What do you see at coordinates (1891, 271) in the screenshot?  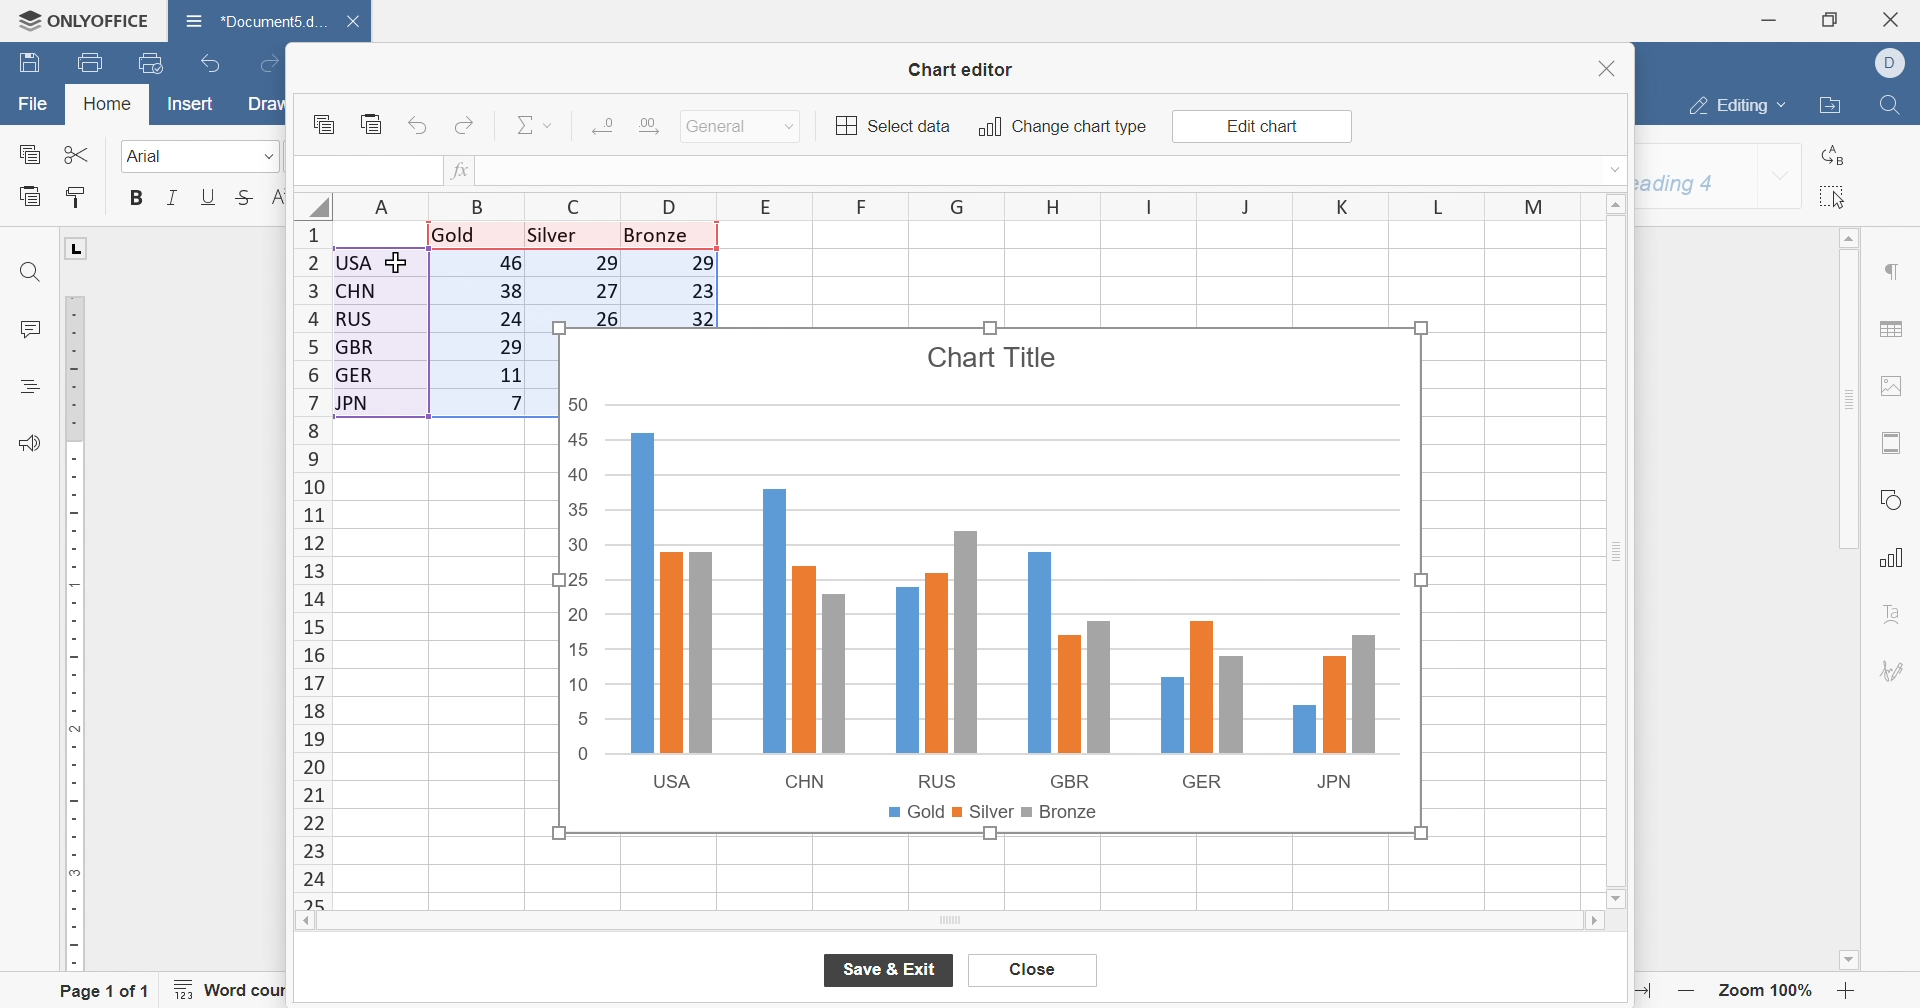 I see `paragraph settings` at bounding box center [1891, 271].